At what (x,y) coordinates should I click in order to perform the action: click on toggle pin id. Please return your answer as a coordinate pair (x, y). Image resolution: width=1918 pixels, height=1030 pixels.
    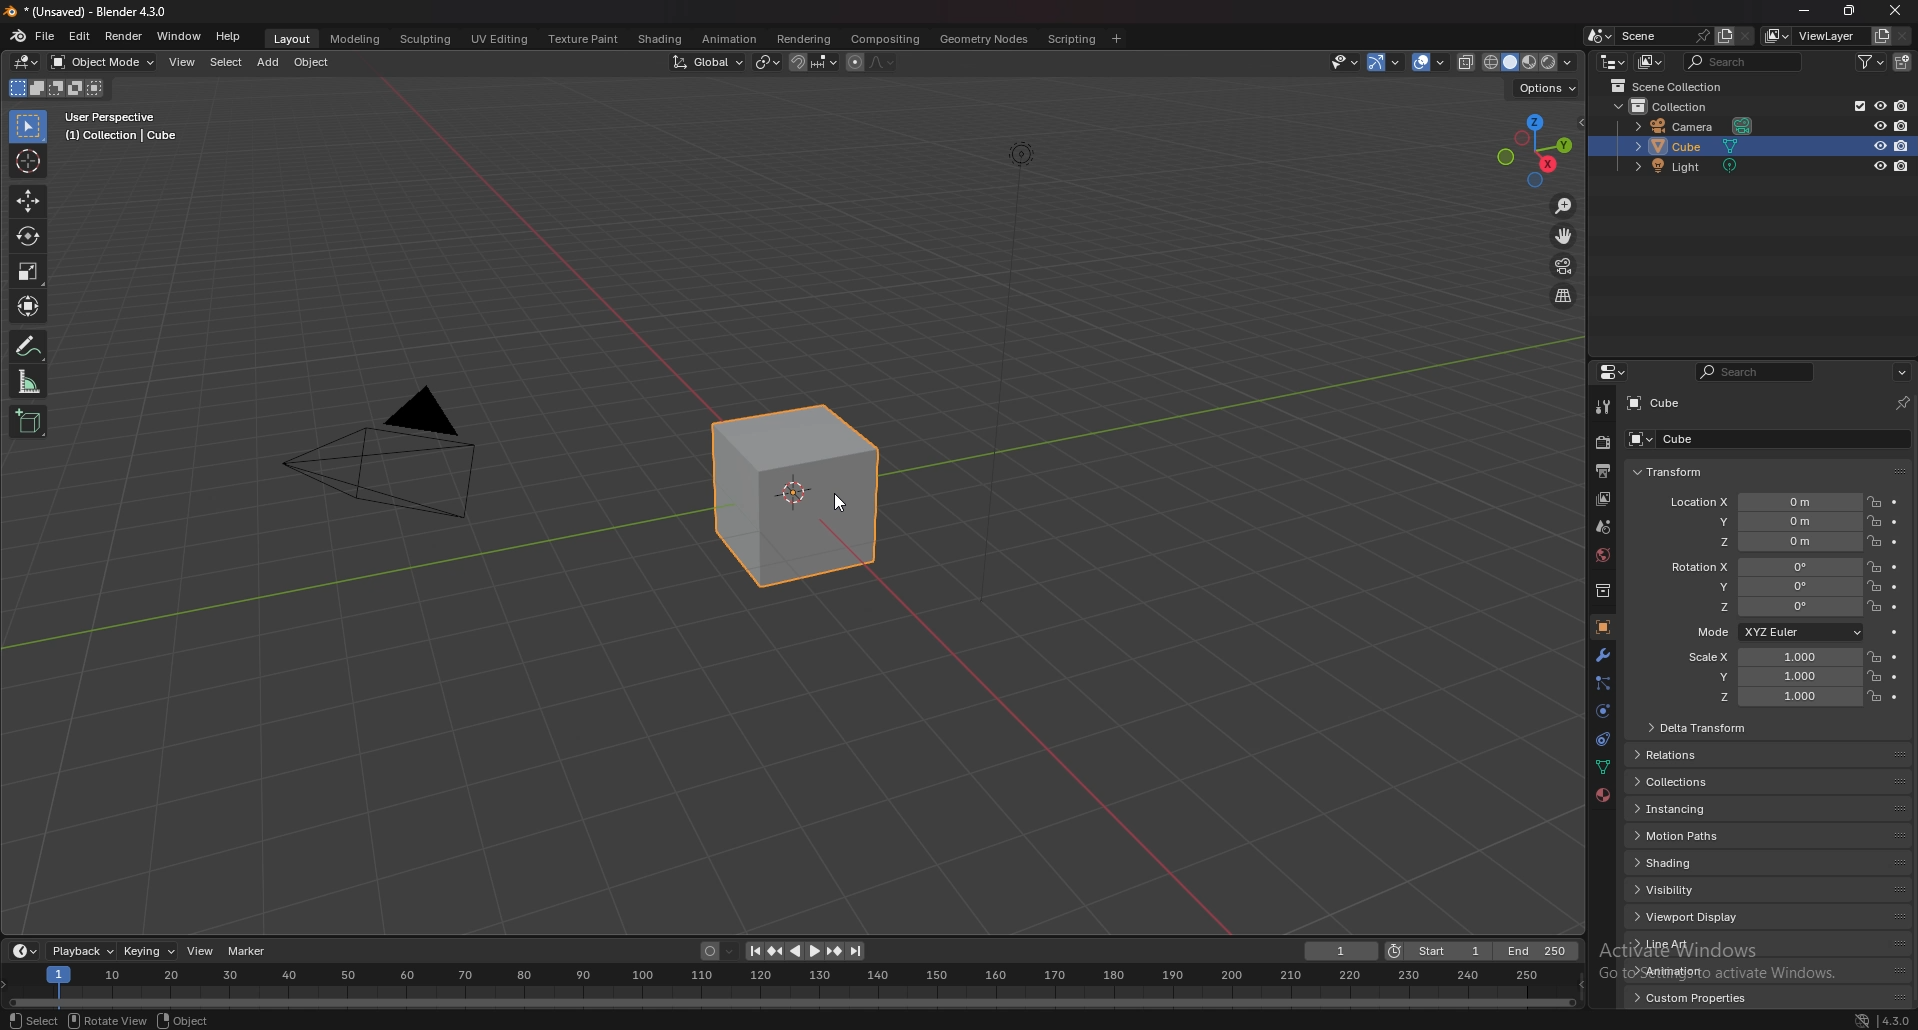
    Looking at the image, I should click on (1902, 402).